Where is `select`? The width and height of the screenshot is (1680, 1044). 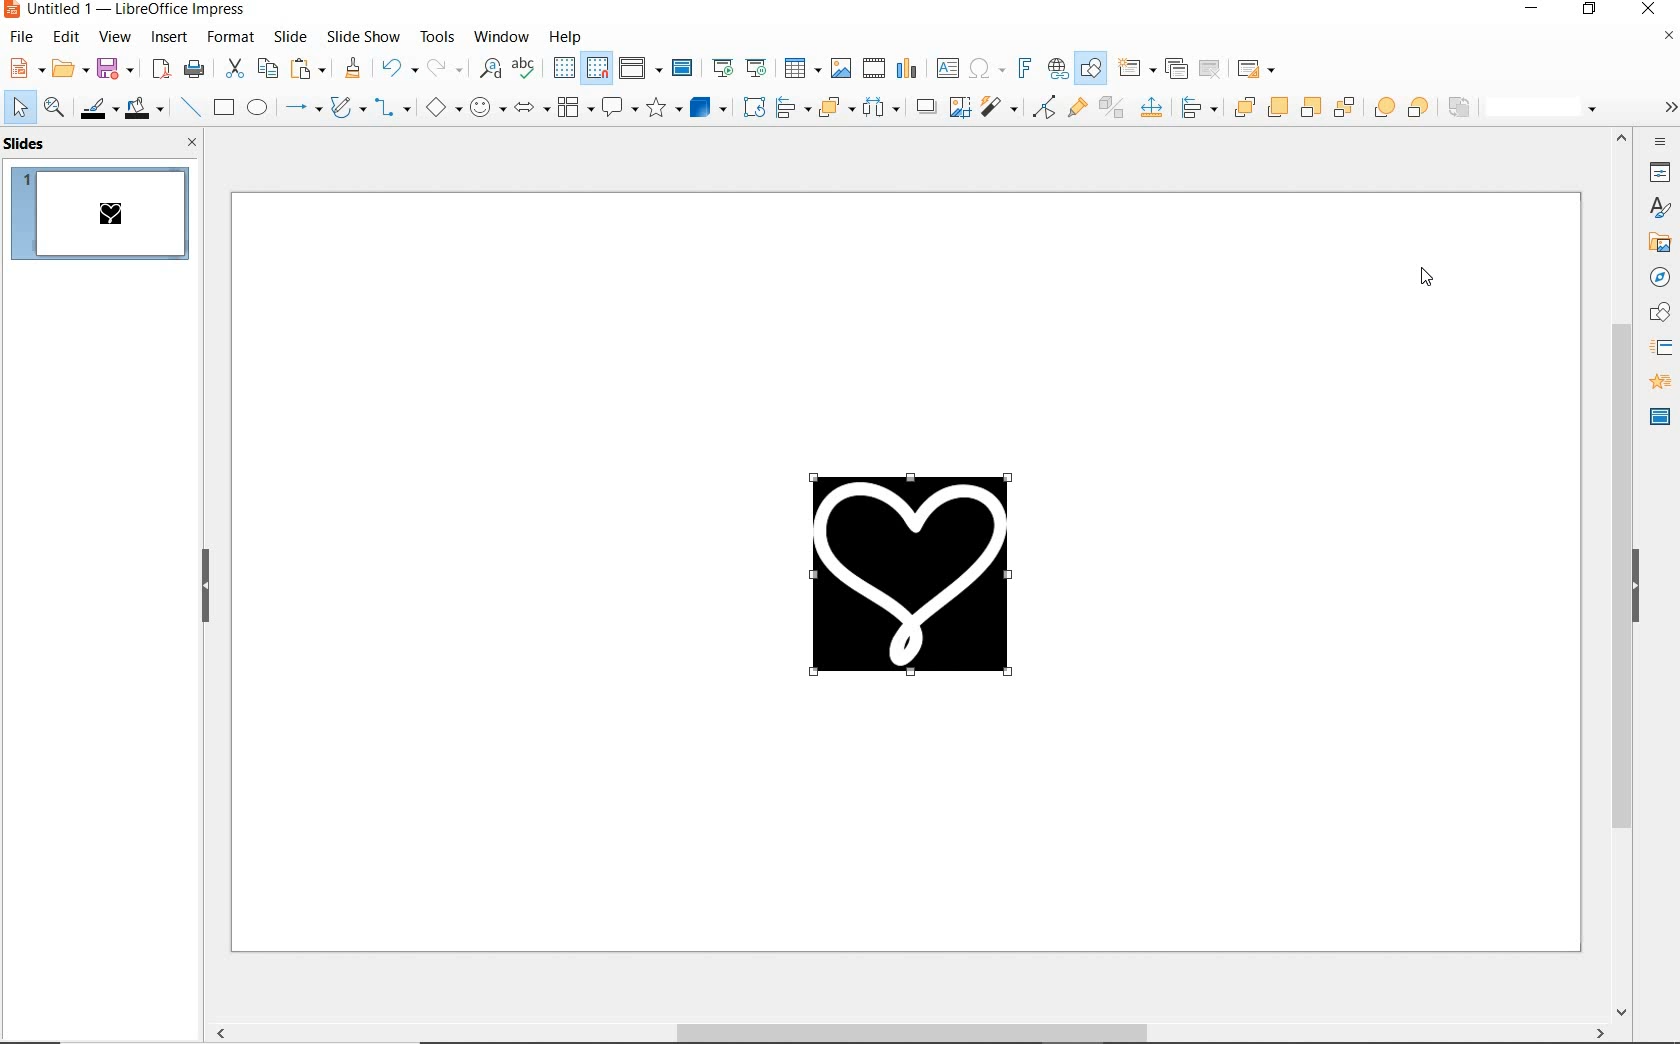 select is located at coordinates (19, 109).